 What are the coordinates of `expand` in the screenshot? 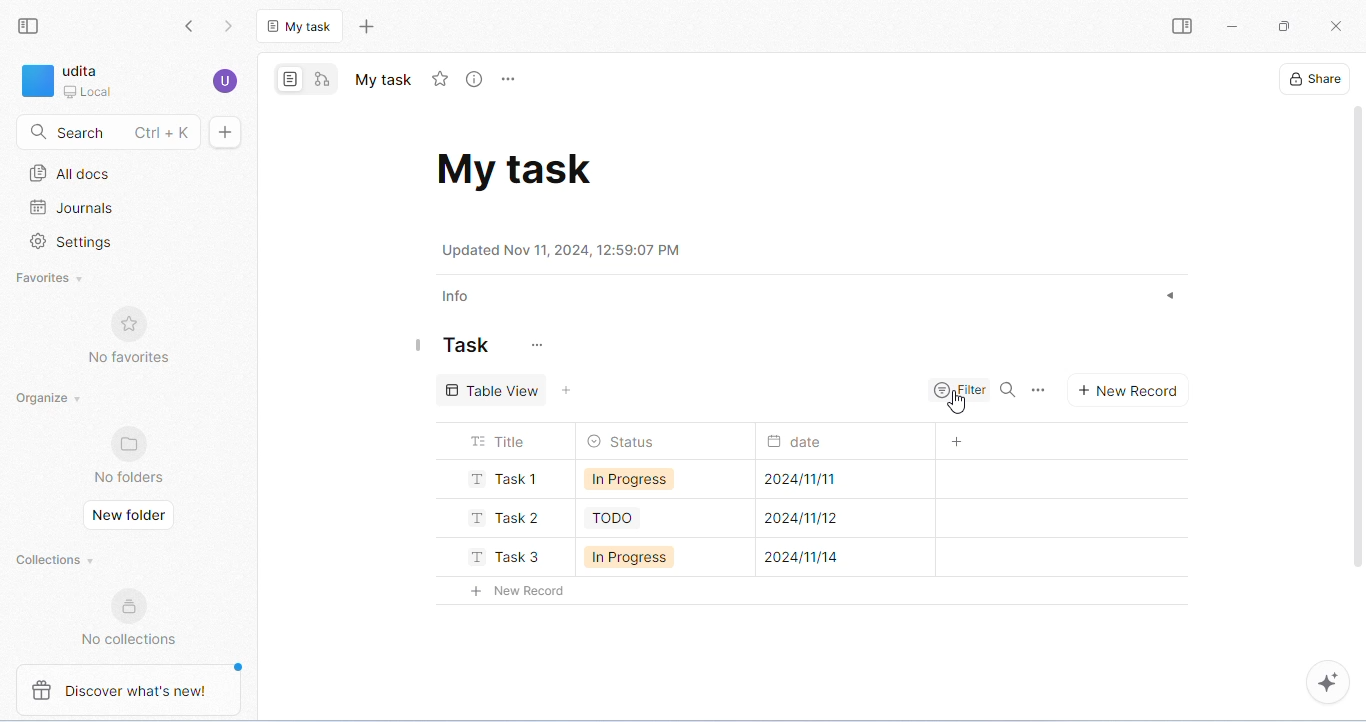 It's located at (1167, 297).